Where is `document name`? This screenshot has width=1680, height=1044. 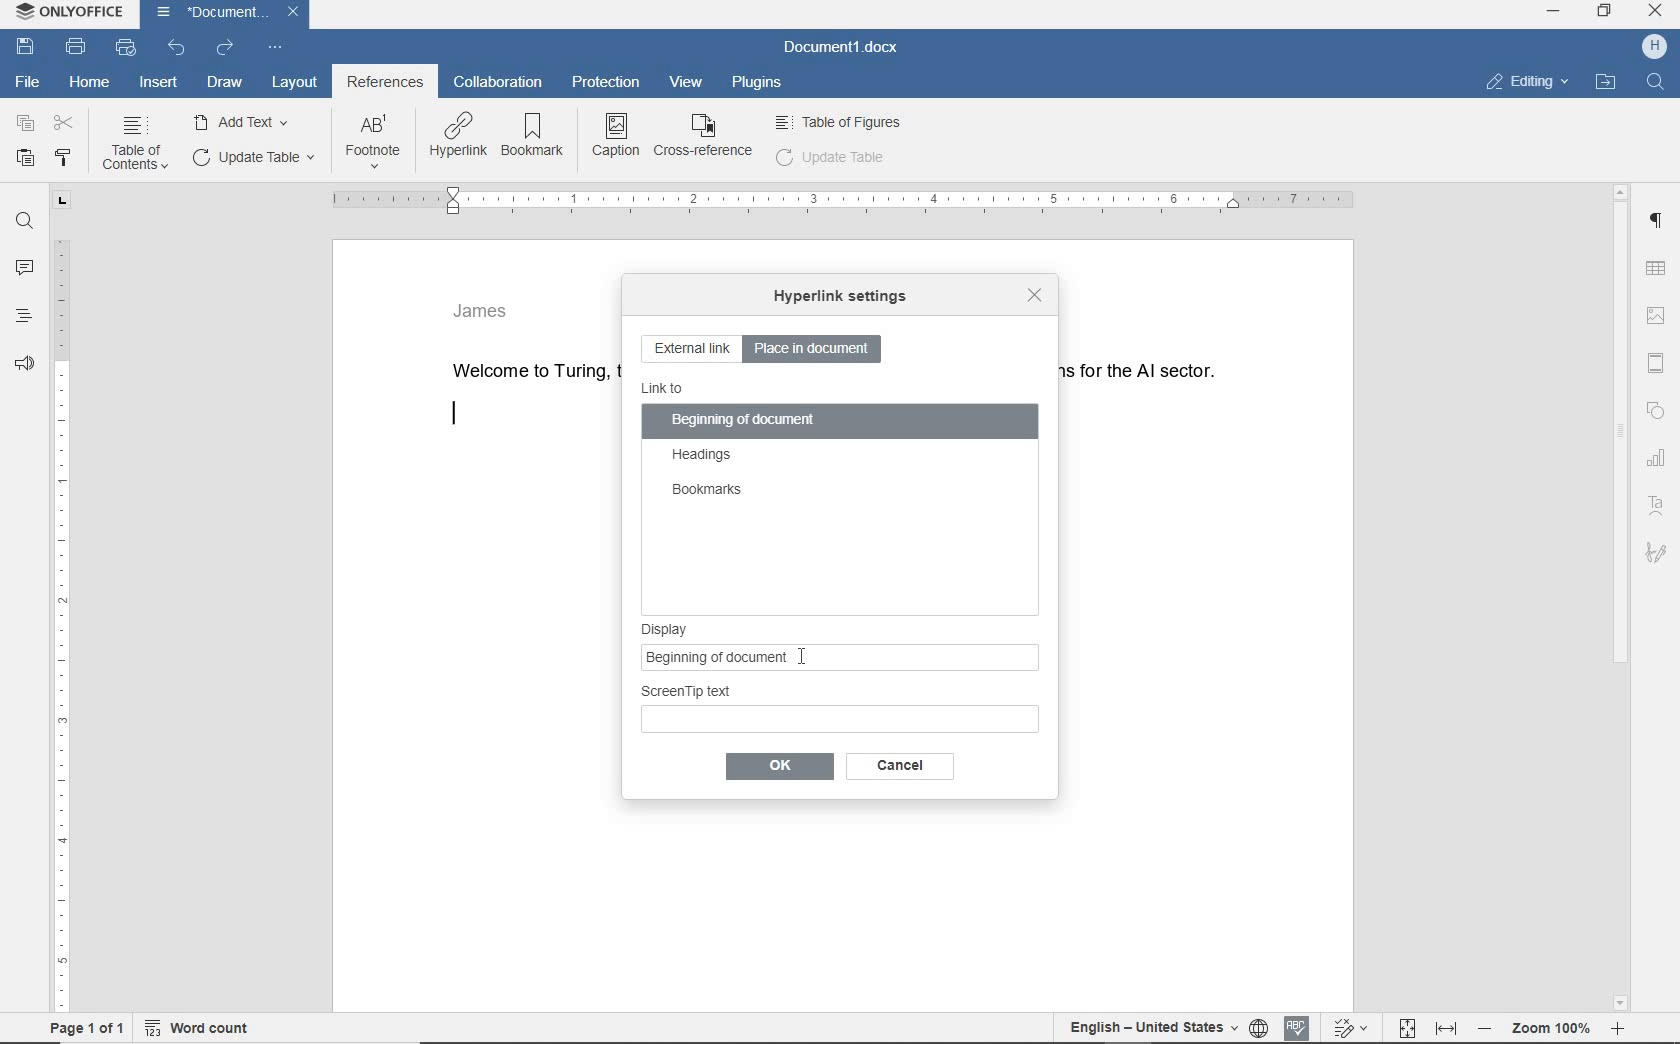
document name is located at coordinates (841, 47).